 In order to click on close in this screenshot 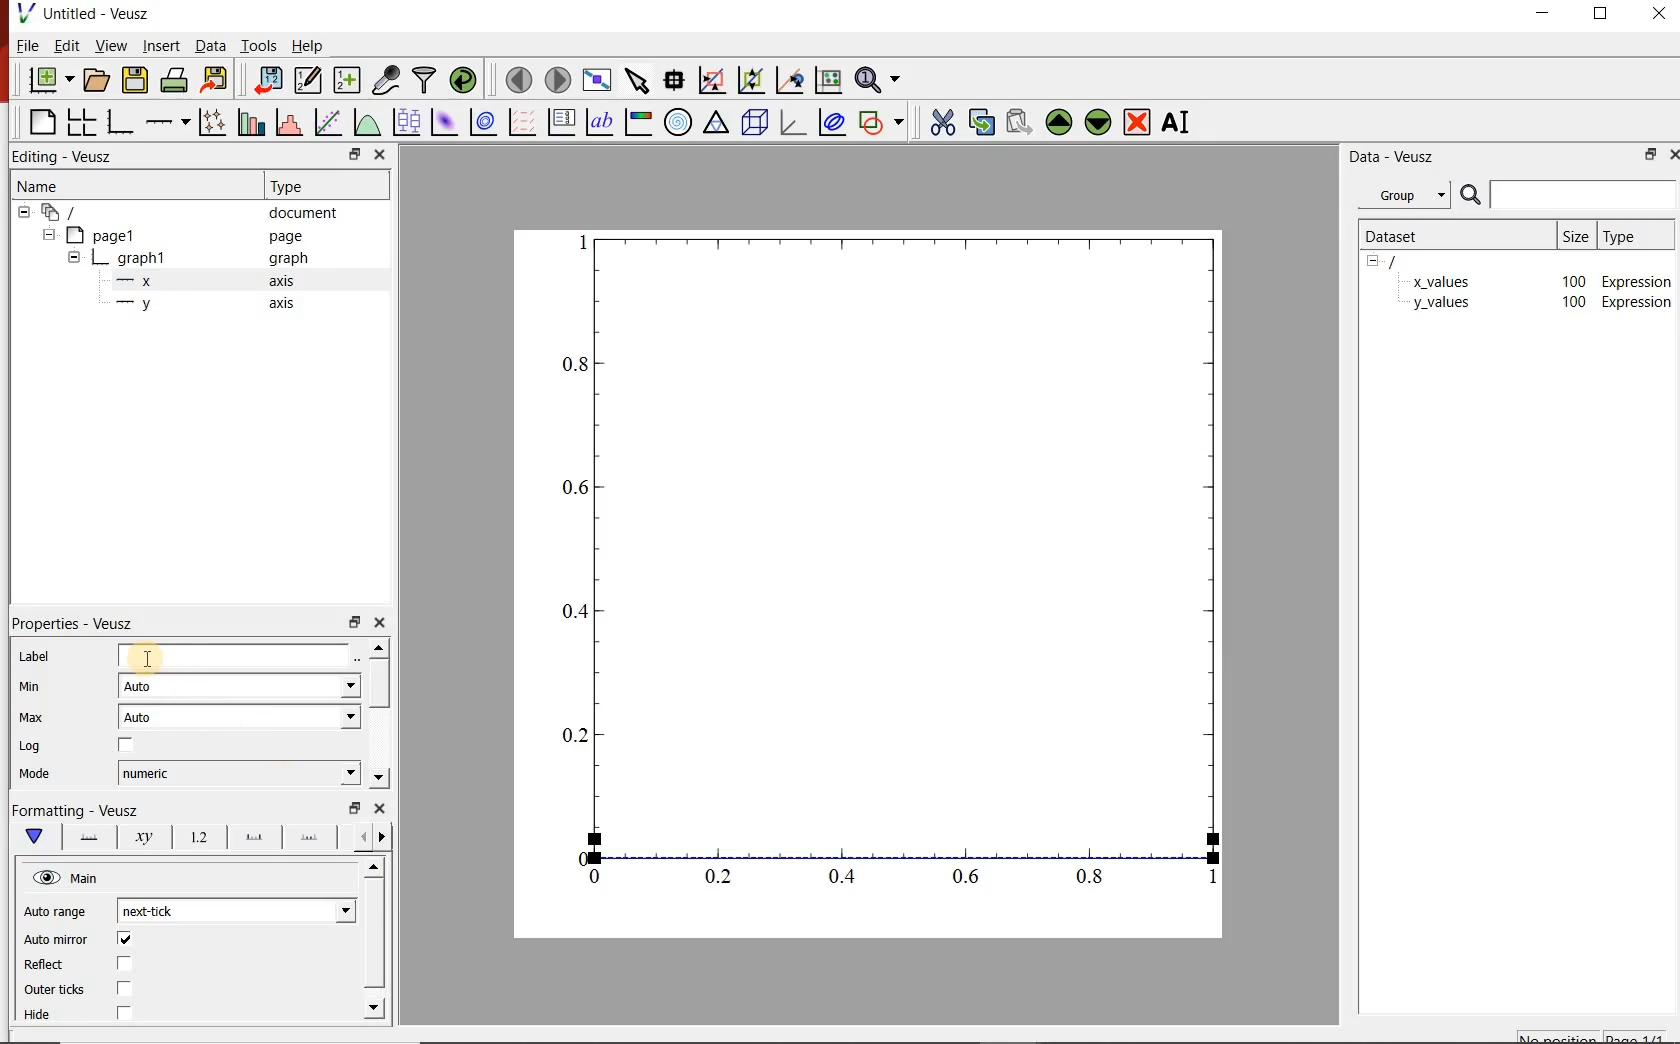, I will do `click(1670, 154)`.